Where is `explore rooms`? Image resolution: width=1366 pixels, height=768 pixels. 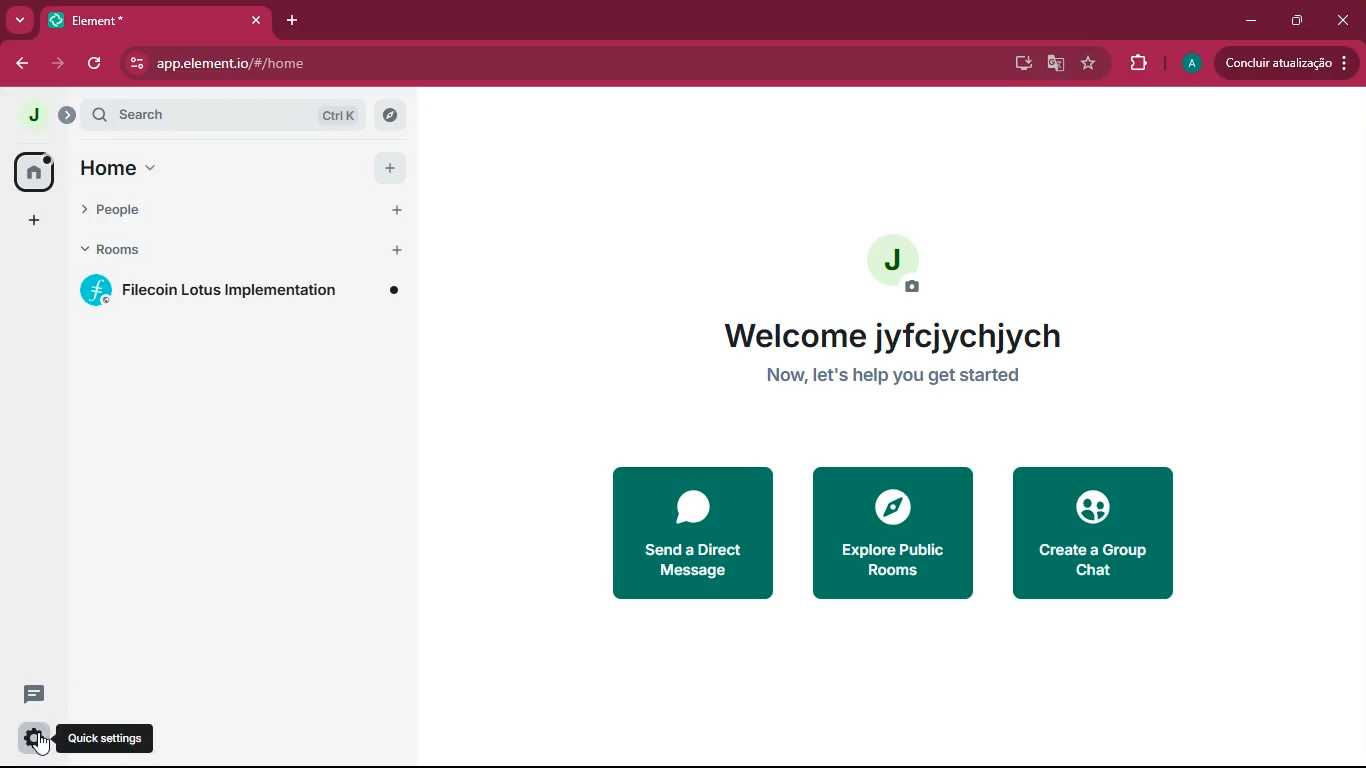 explore rooms is located at coordinates (390, 114).